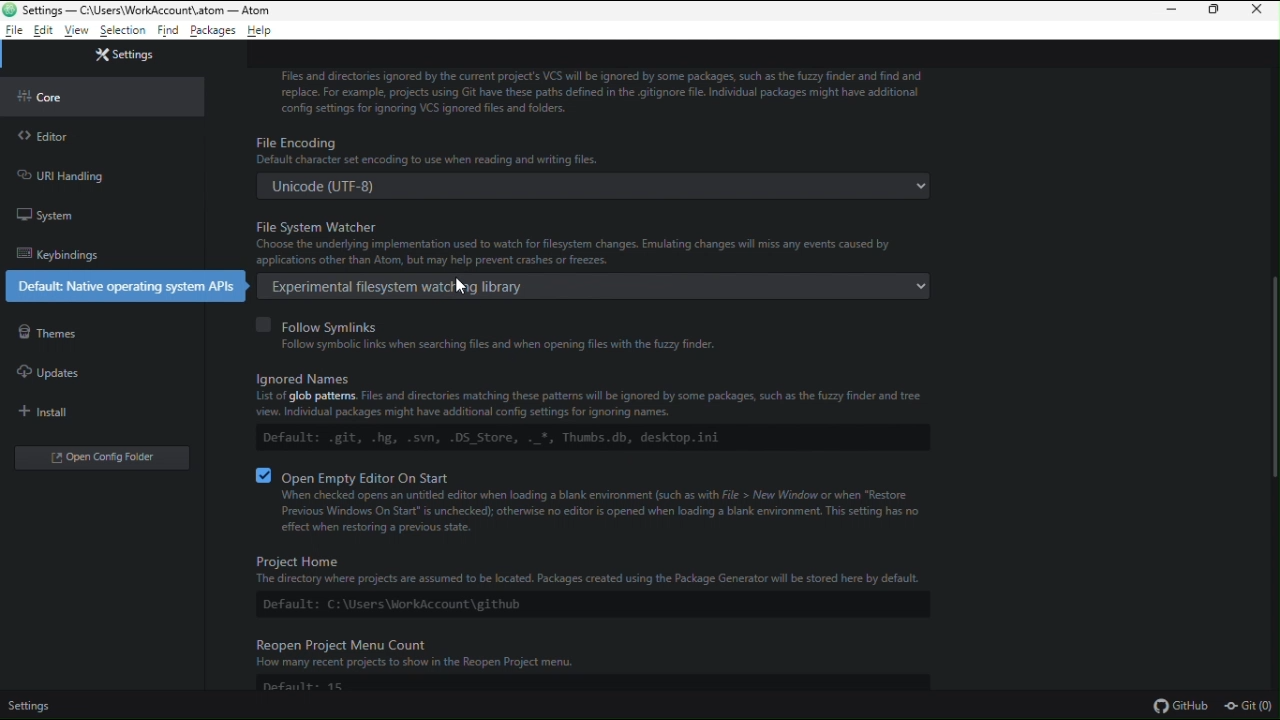 This screenshot has height=720, width=1280. I want to click on URL handling, so click(60, 175).